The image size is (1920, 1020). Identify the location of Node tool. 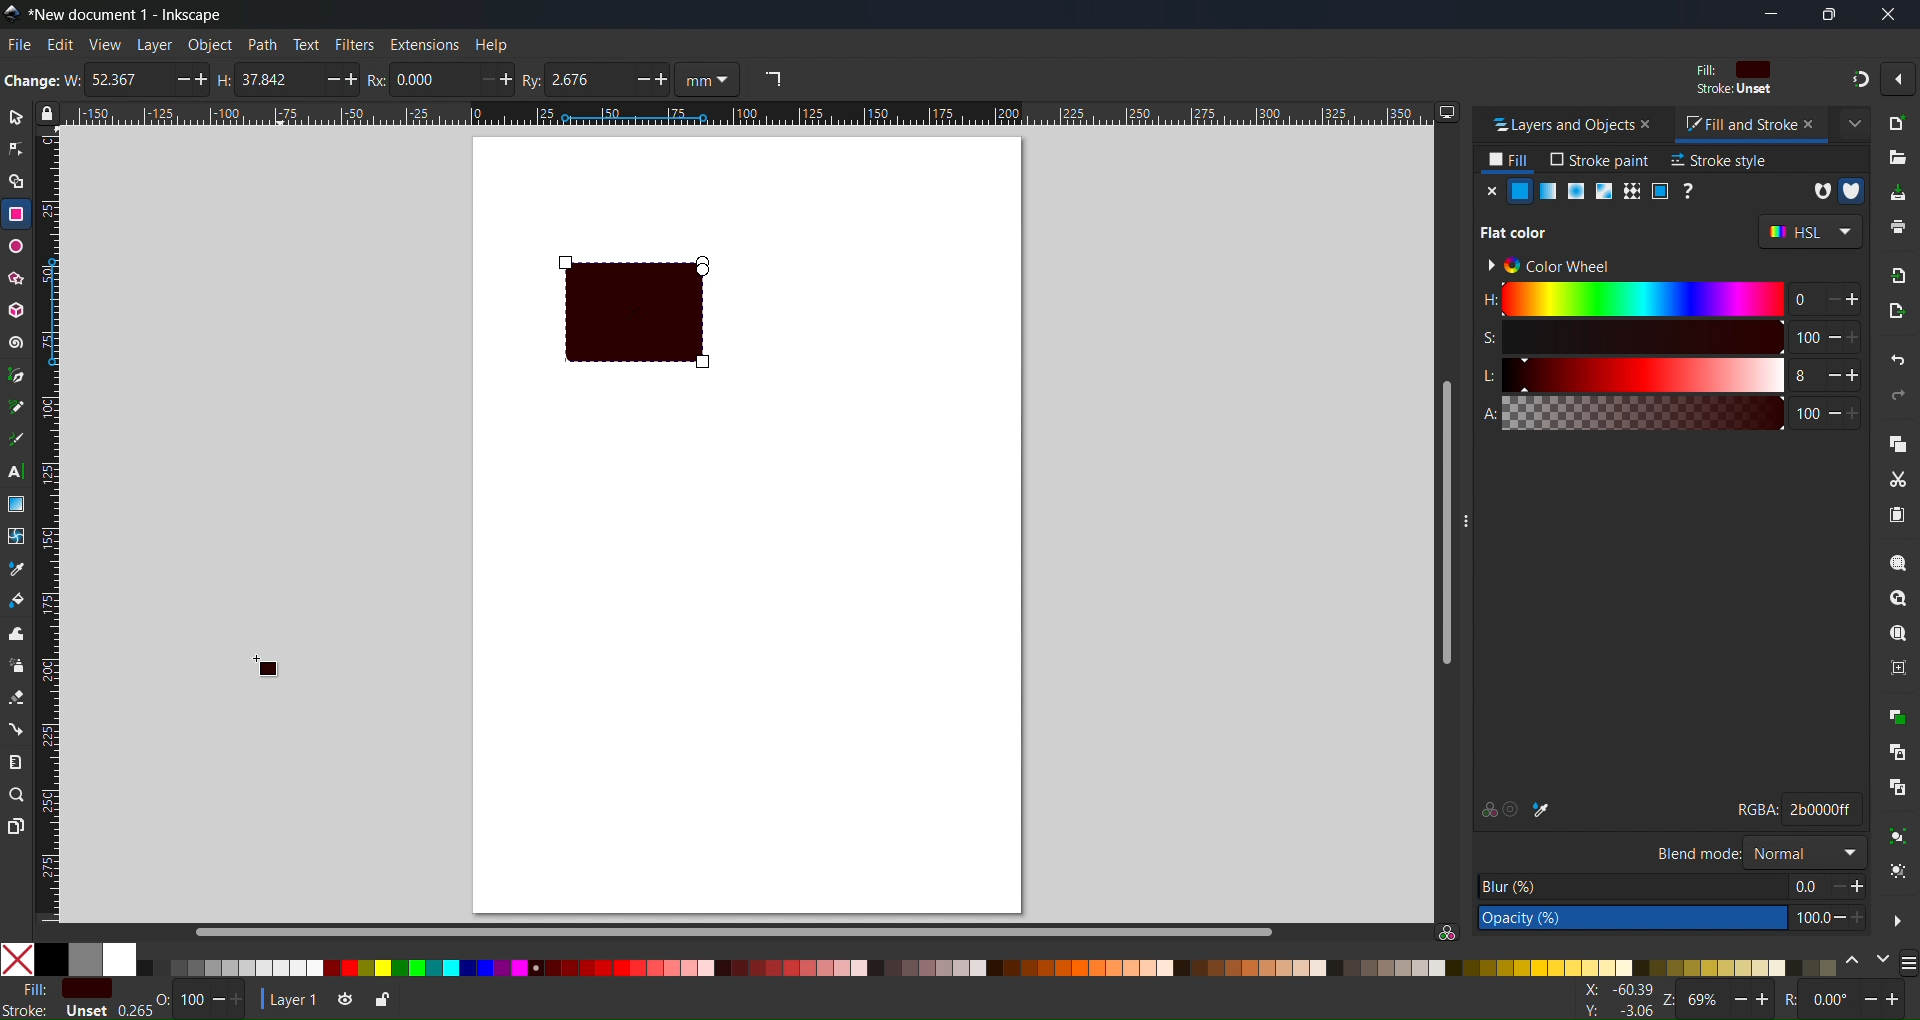
(16, 148).